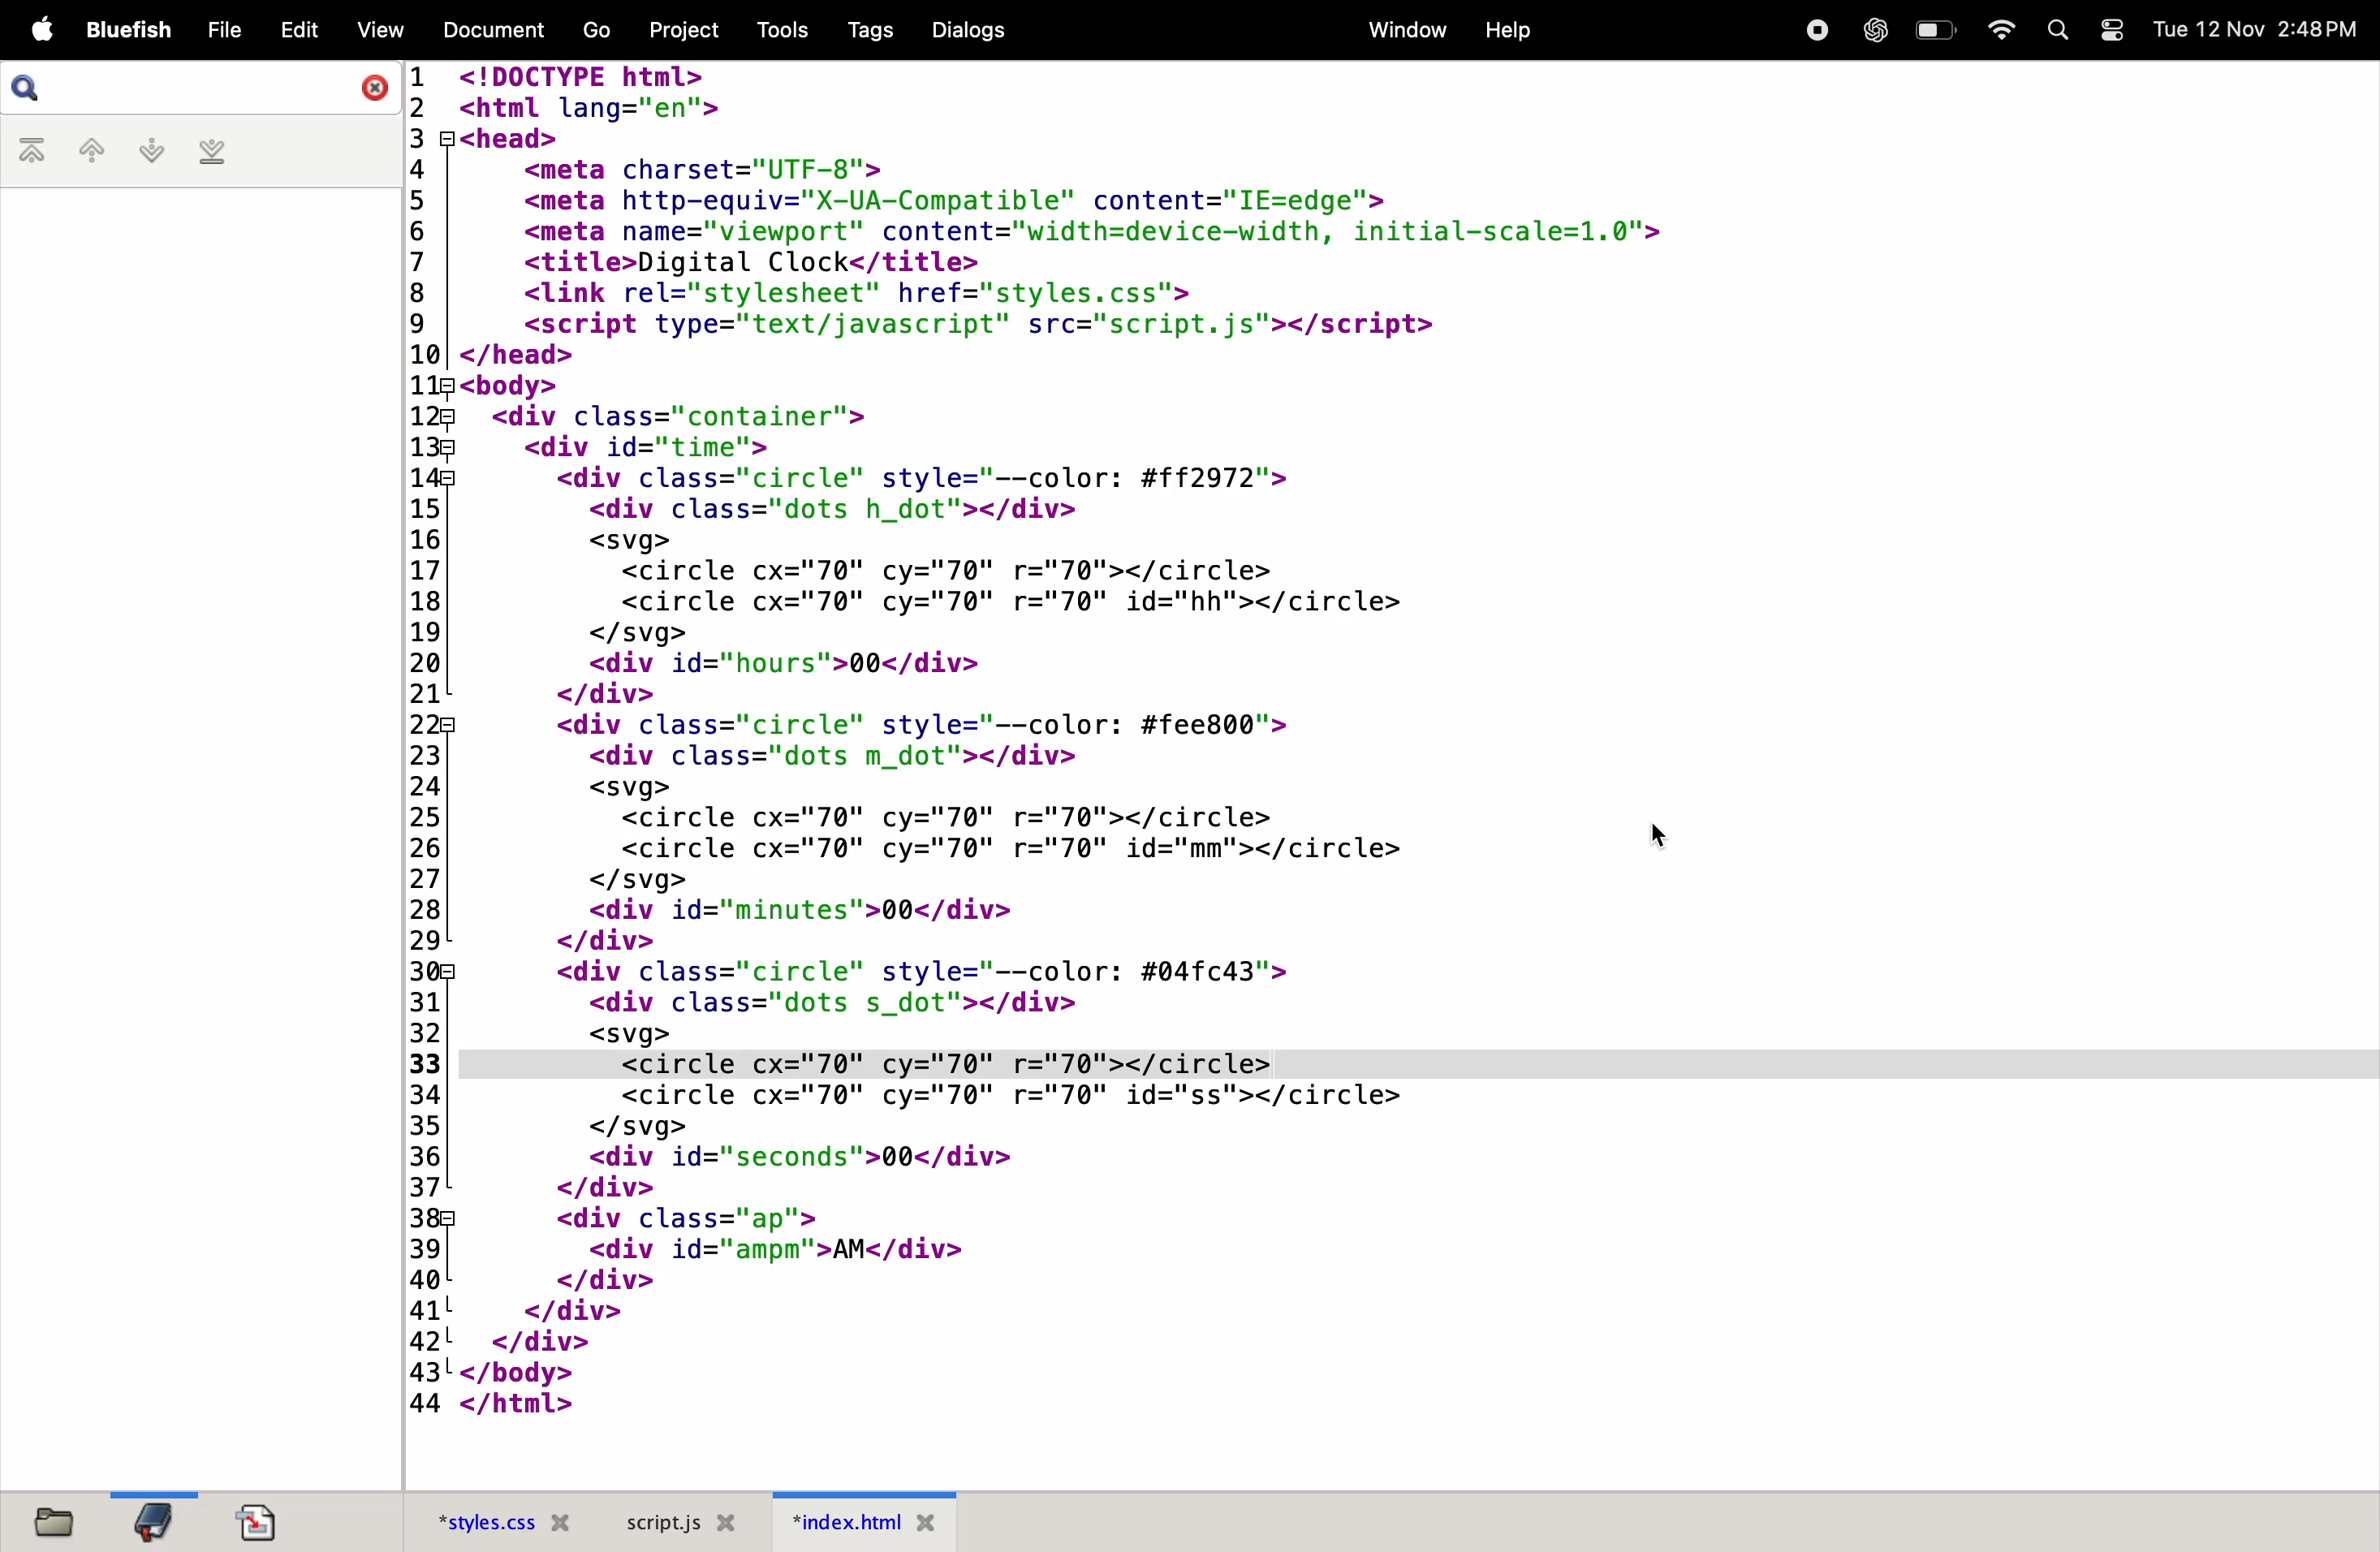  What do you see at coordinates (1664, 835) in the screenshot?
I see `cursor` at bounding box center [1664, 835].